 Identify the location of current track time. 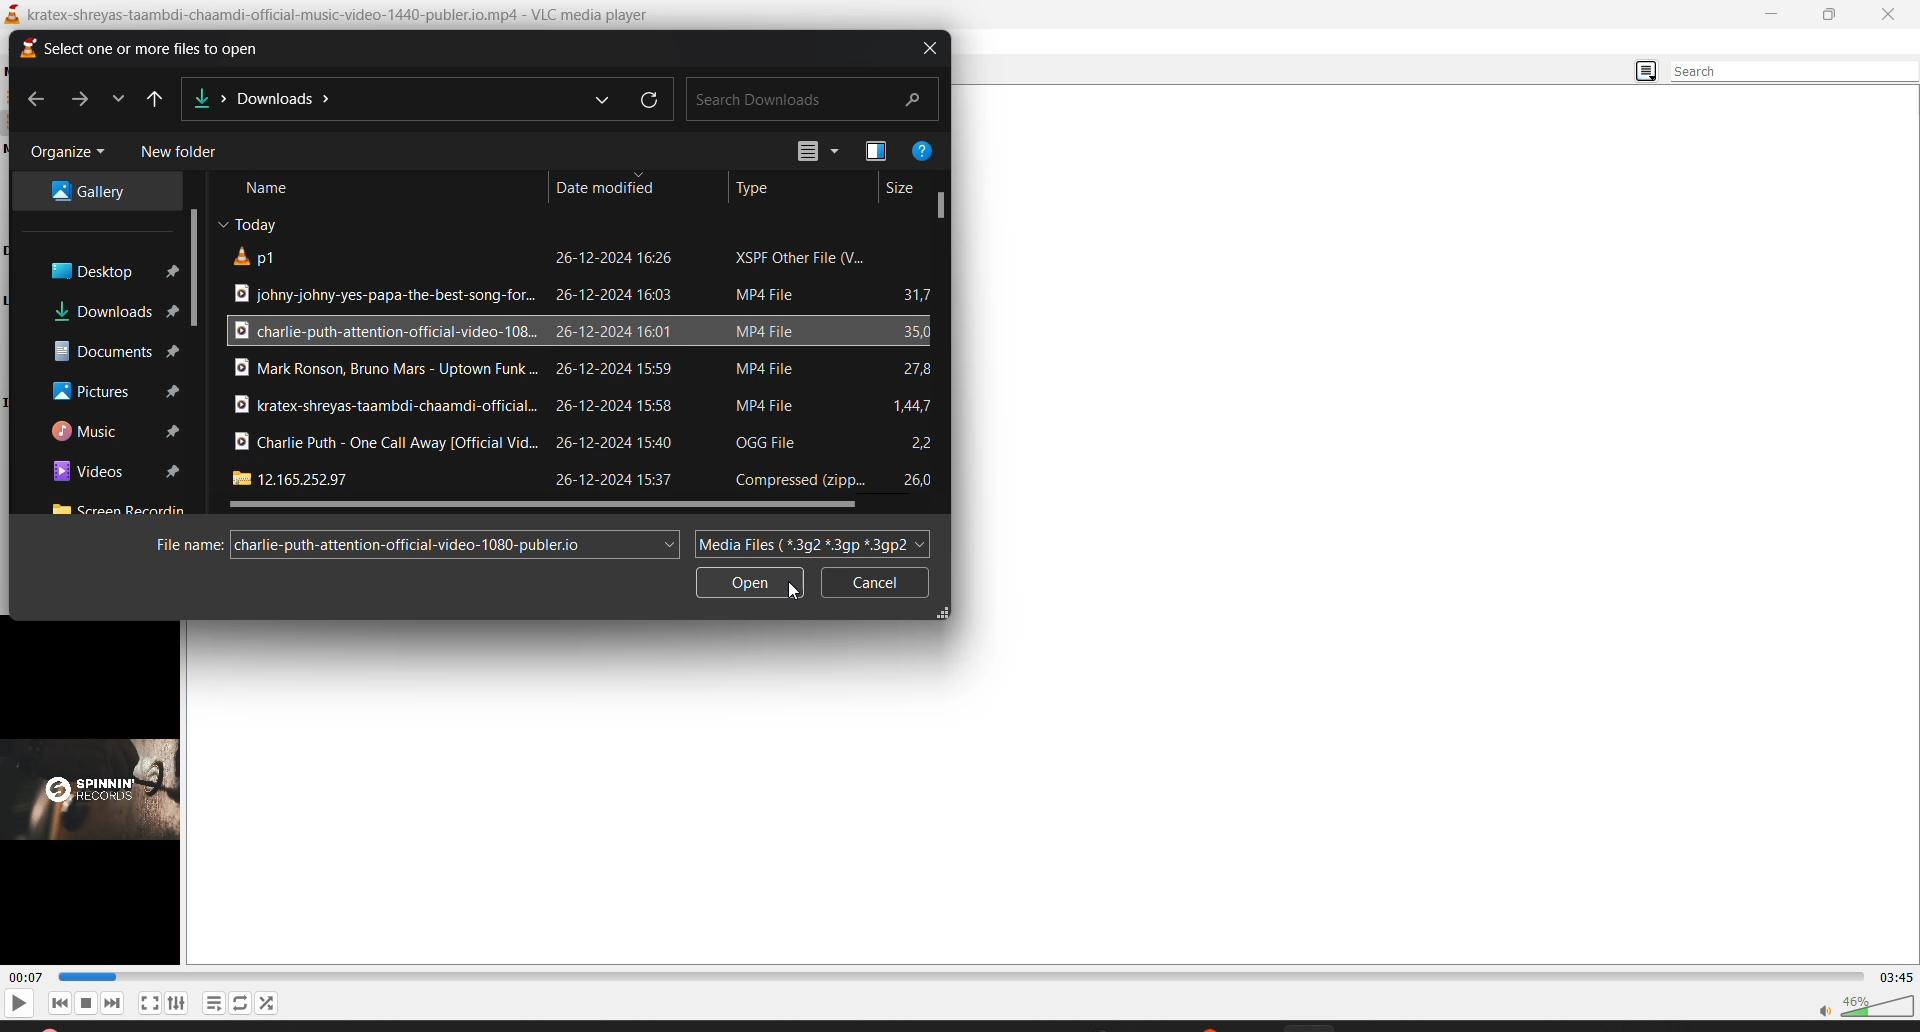
(30, 979).